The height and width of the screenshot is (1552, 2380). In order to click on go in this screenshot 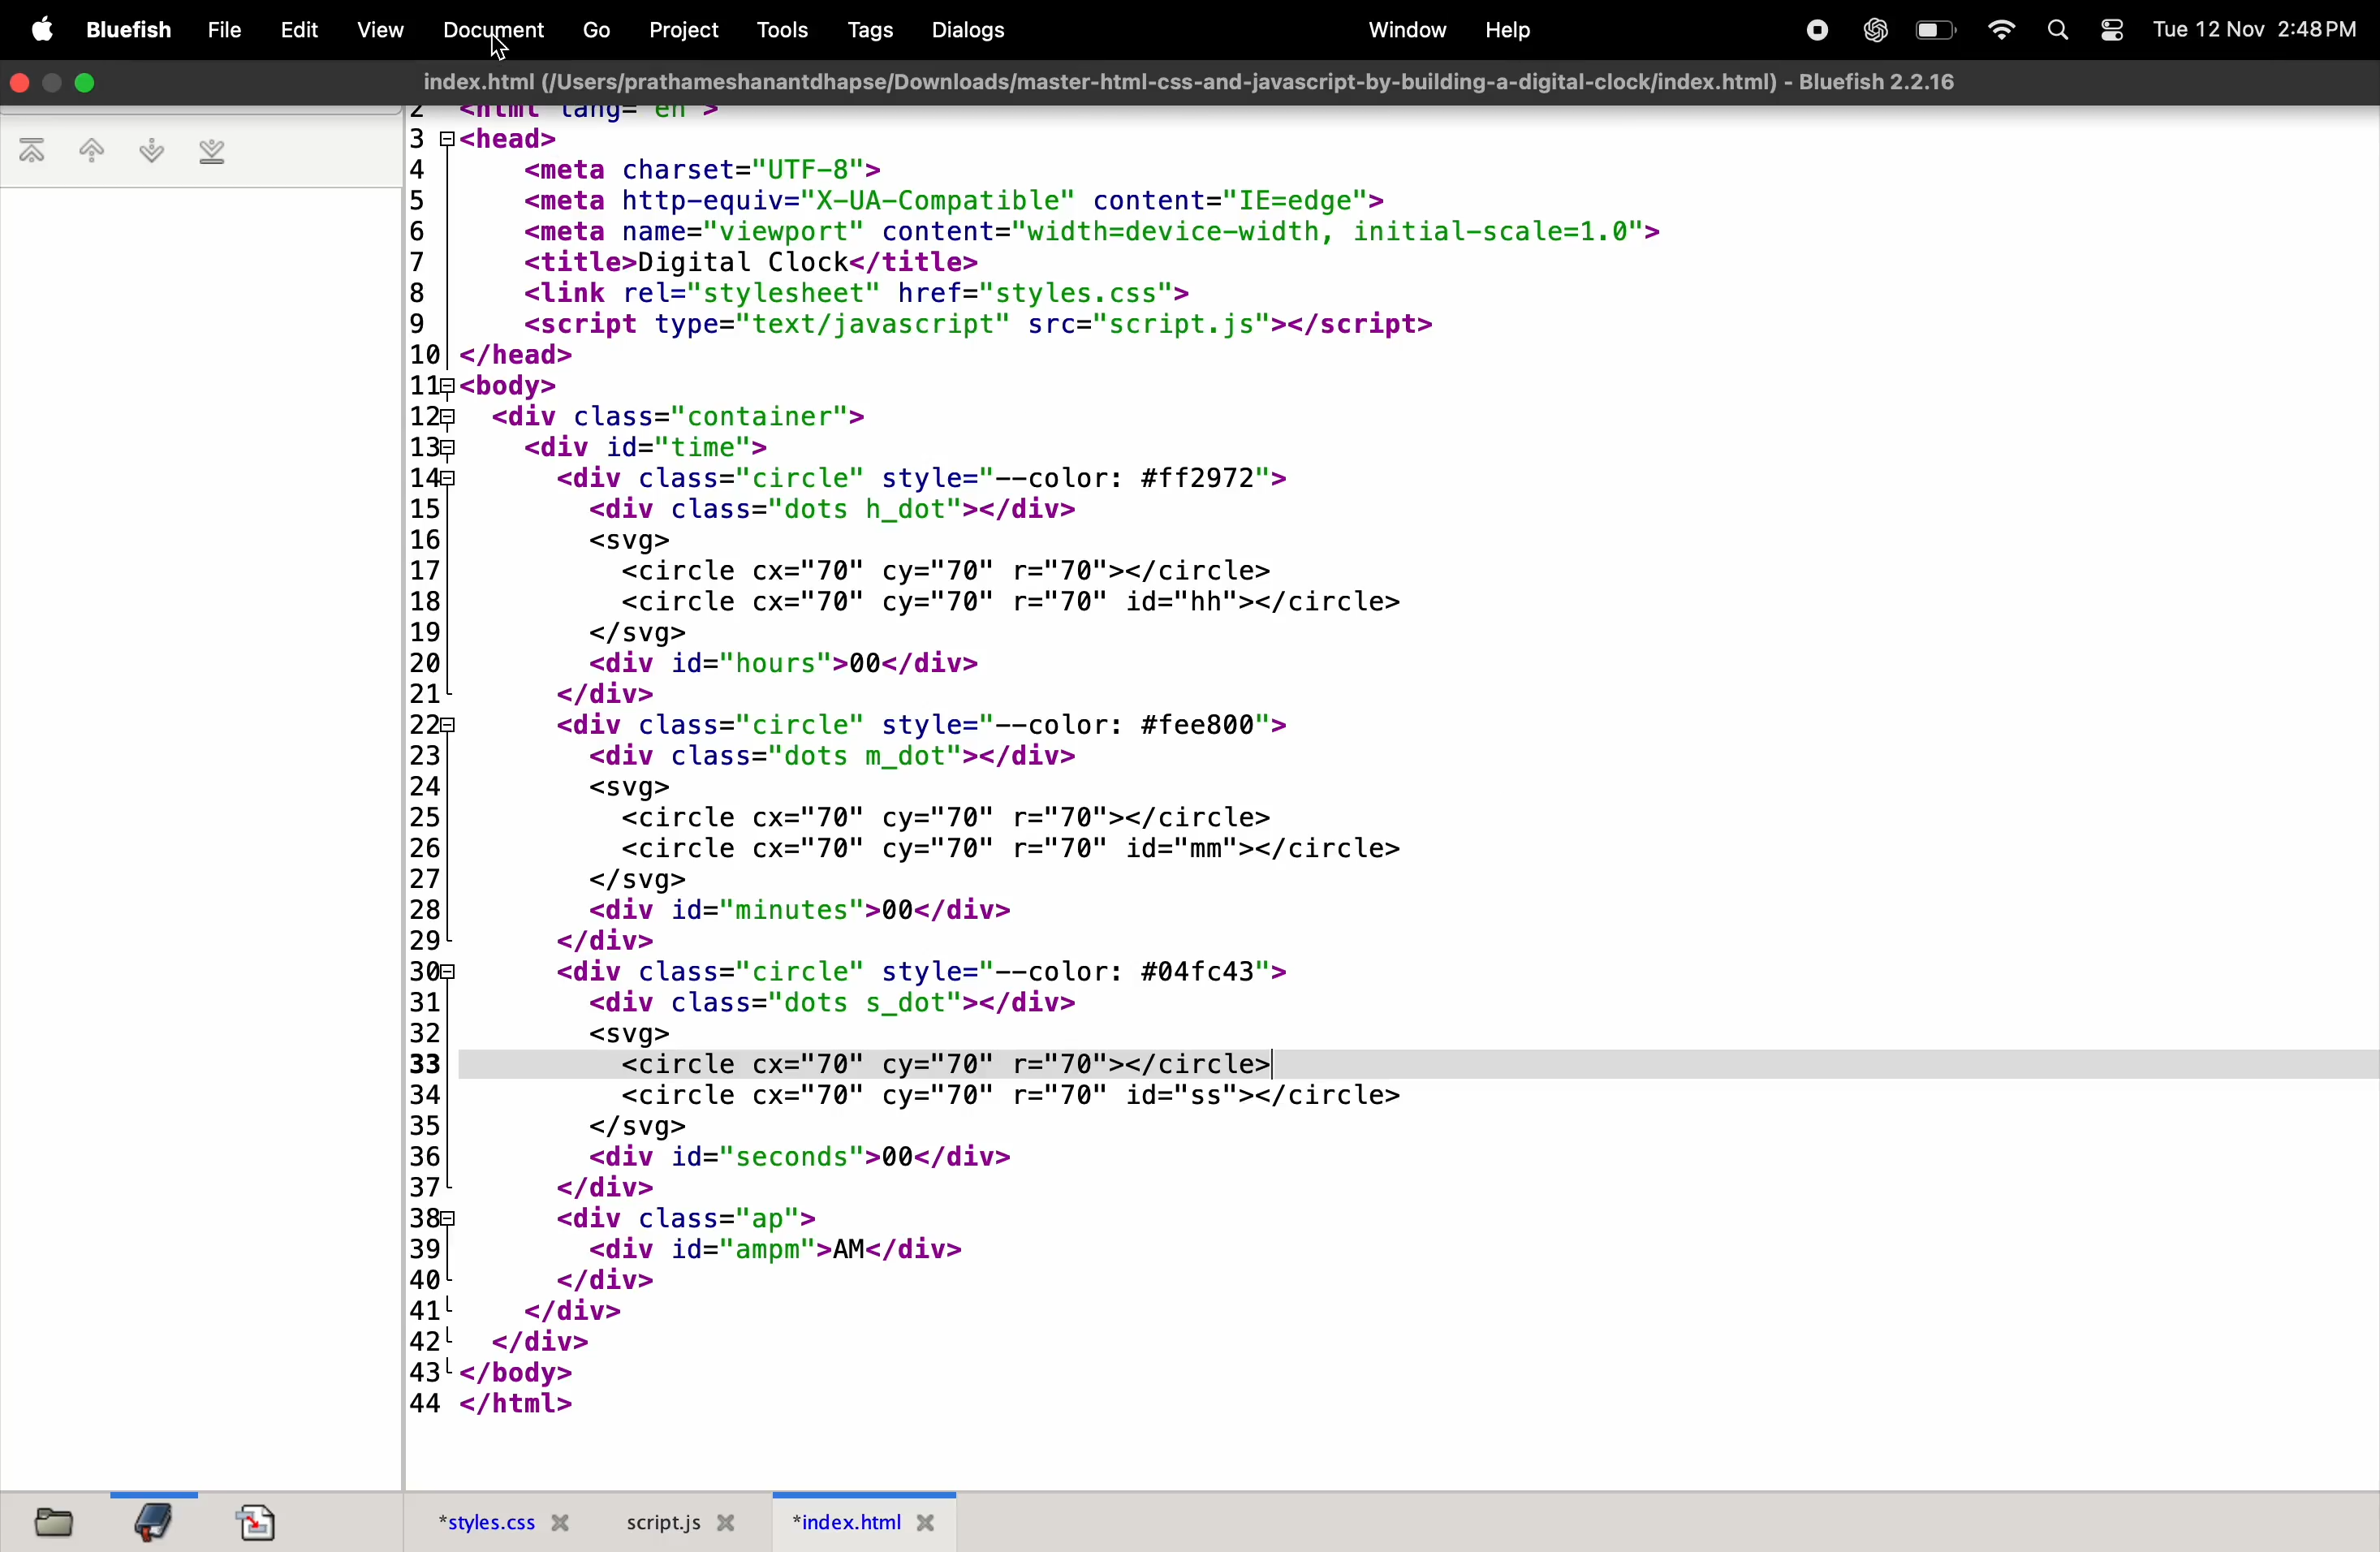, I will do `click(588, 31)`.